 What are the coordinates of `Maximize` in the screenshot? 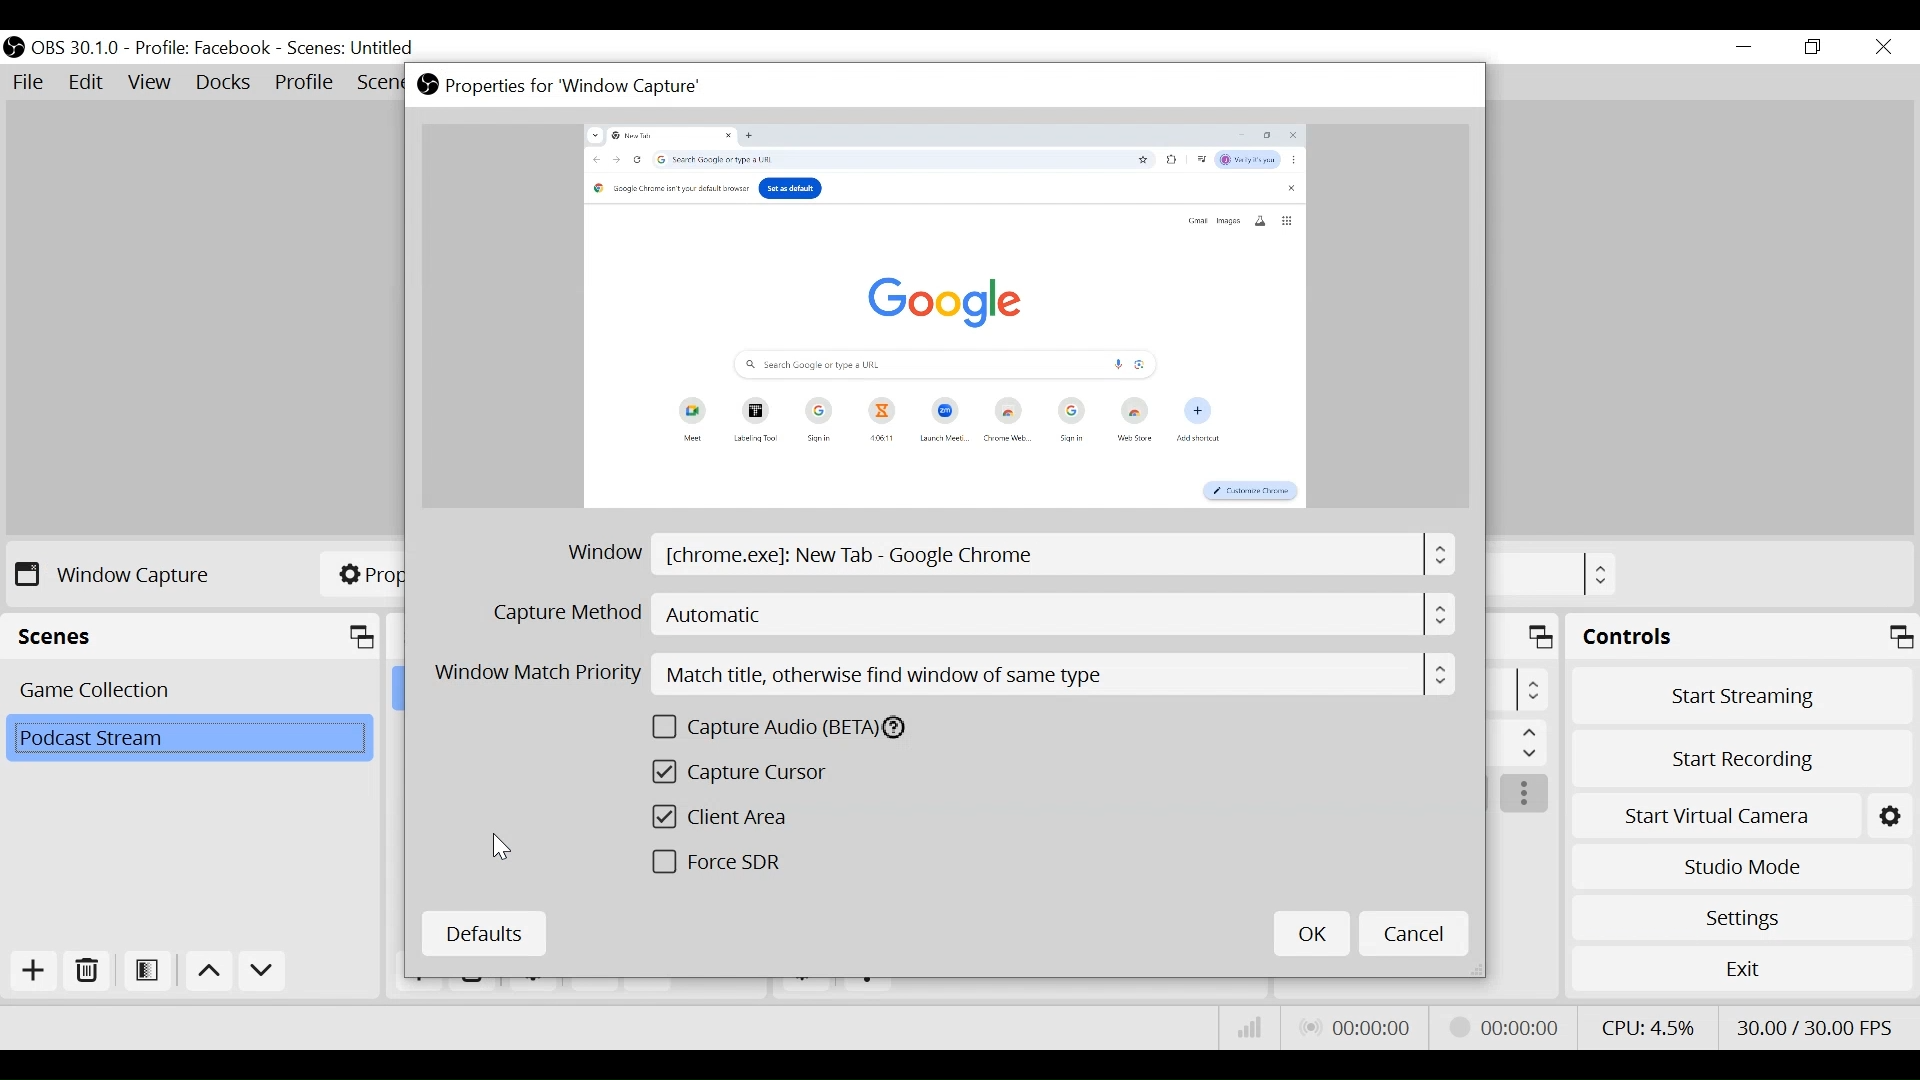 It's located at (1542, 638).